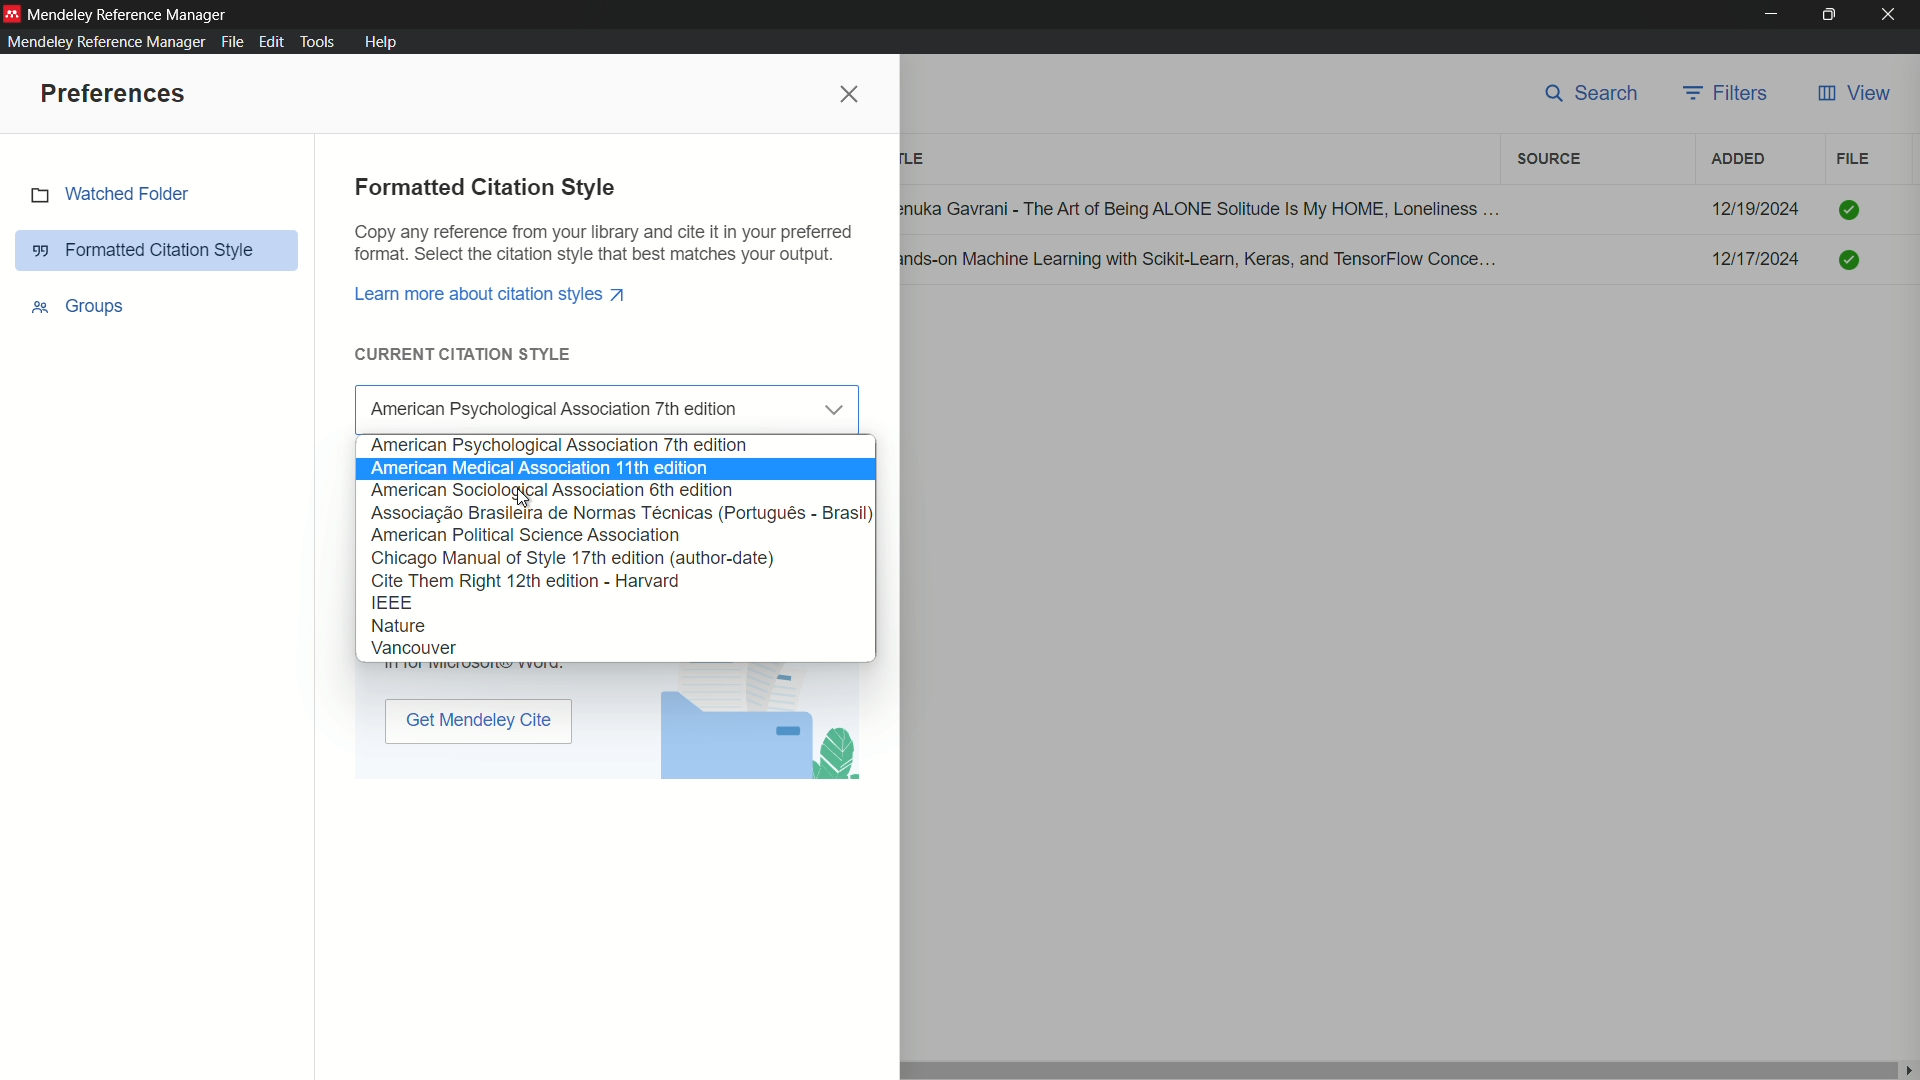  I want to click on formatted citation style, so click(144, 251).